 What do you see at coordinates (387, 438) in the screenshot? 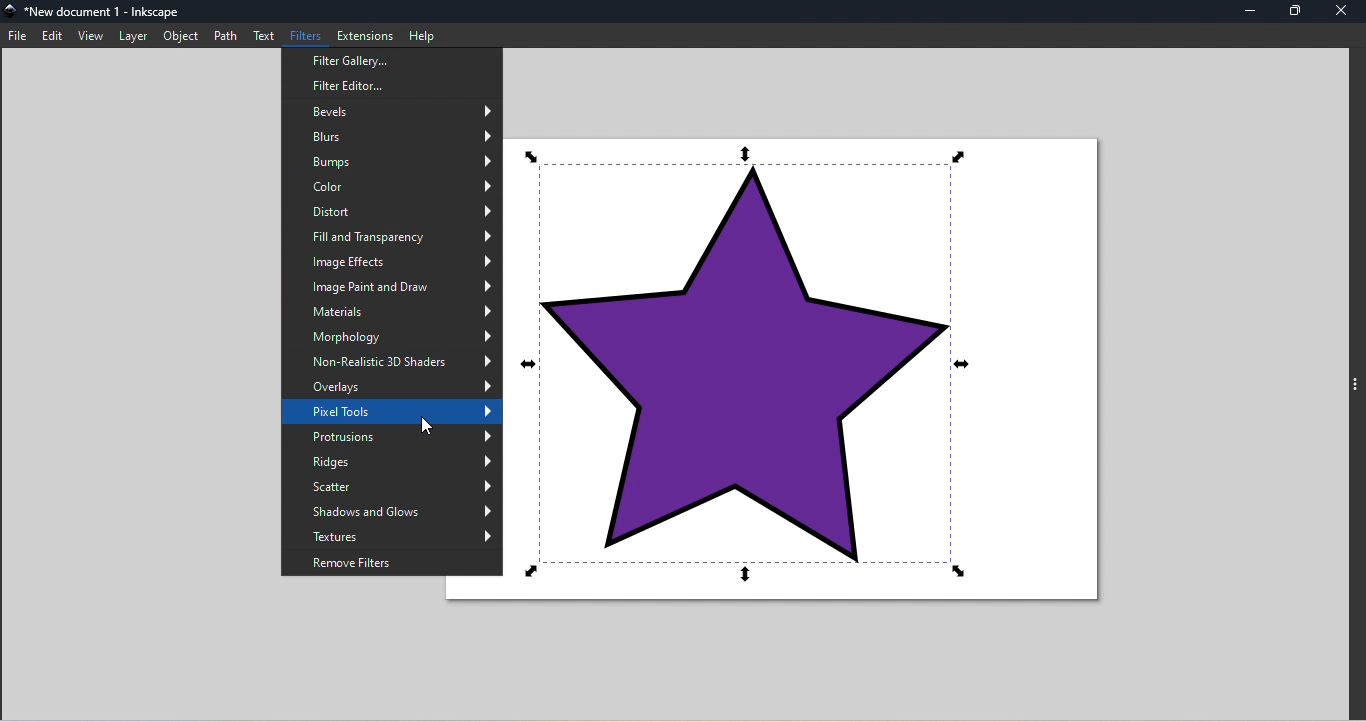
I see `Protrusions` at bounding box center [387, 438].